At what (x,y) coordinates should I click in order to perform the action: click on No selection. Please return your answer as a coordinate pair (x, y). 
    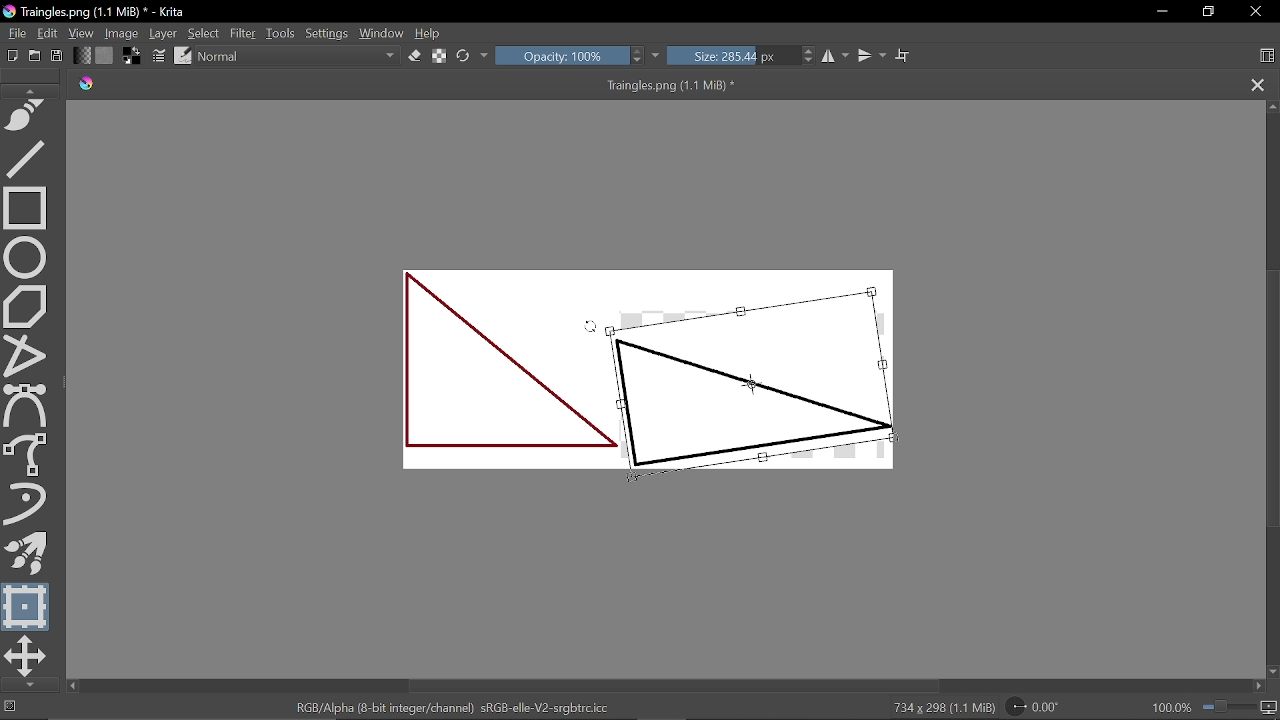
    Looking at the image, I should click on (8, 707).